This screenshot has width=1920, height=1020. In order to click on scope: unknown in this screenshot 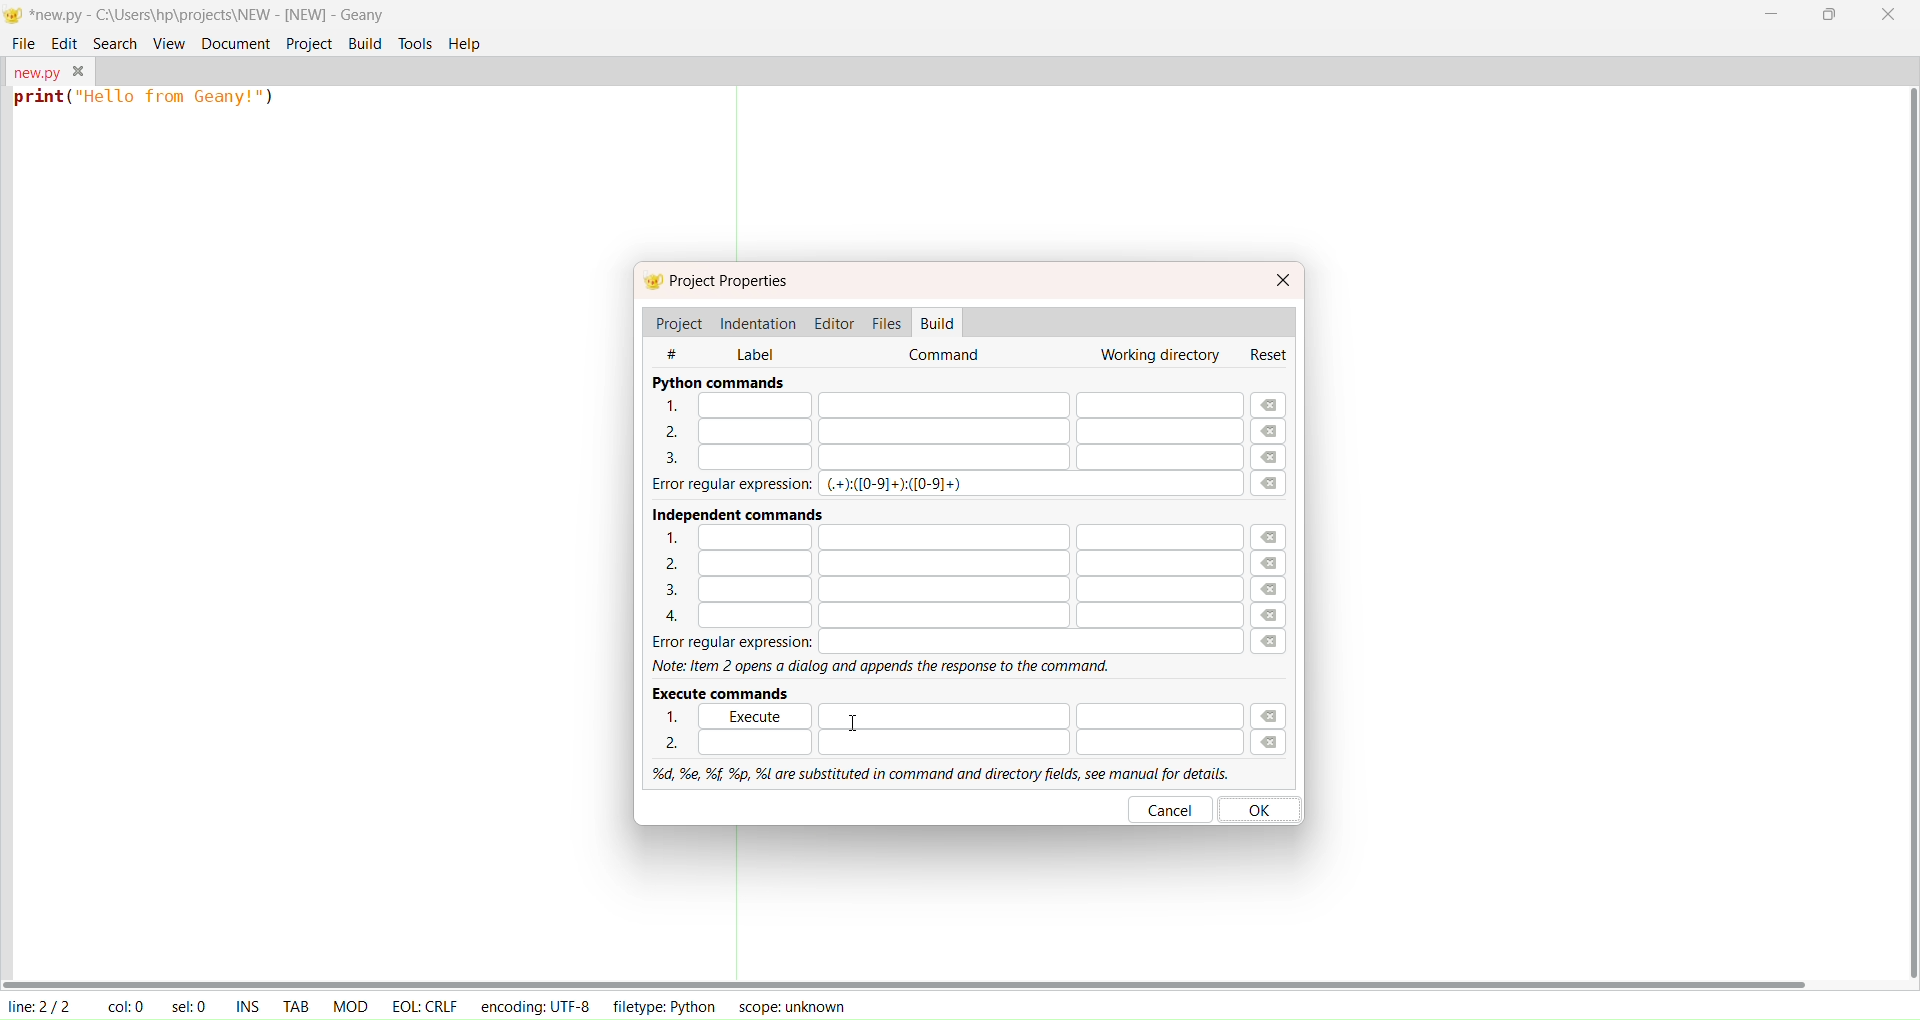, I will do `click(788, 1006)`.